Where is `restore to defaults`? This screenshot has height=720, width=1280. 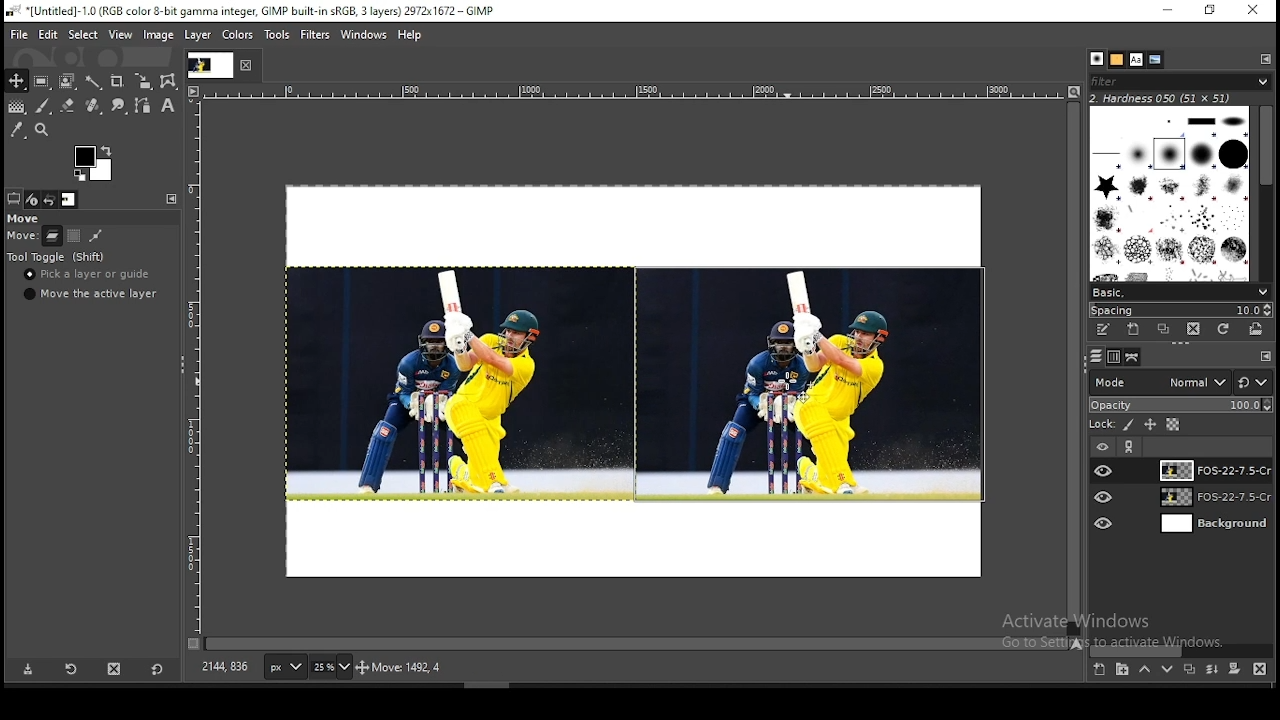
restore to defaults is located at coordinates (159, 668).